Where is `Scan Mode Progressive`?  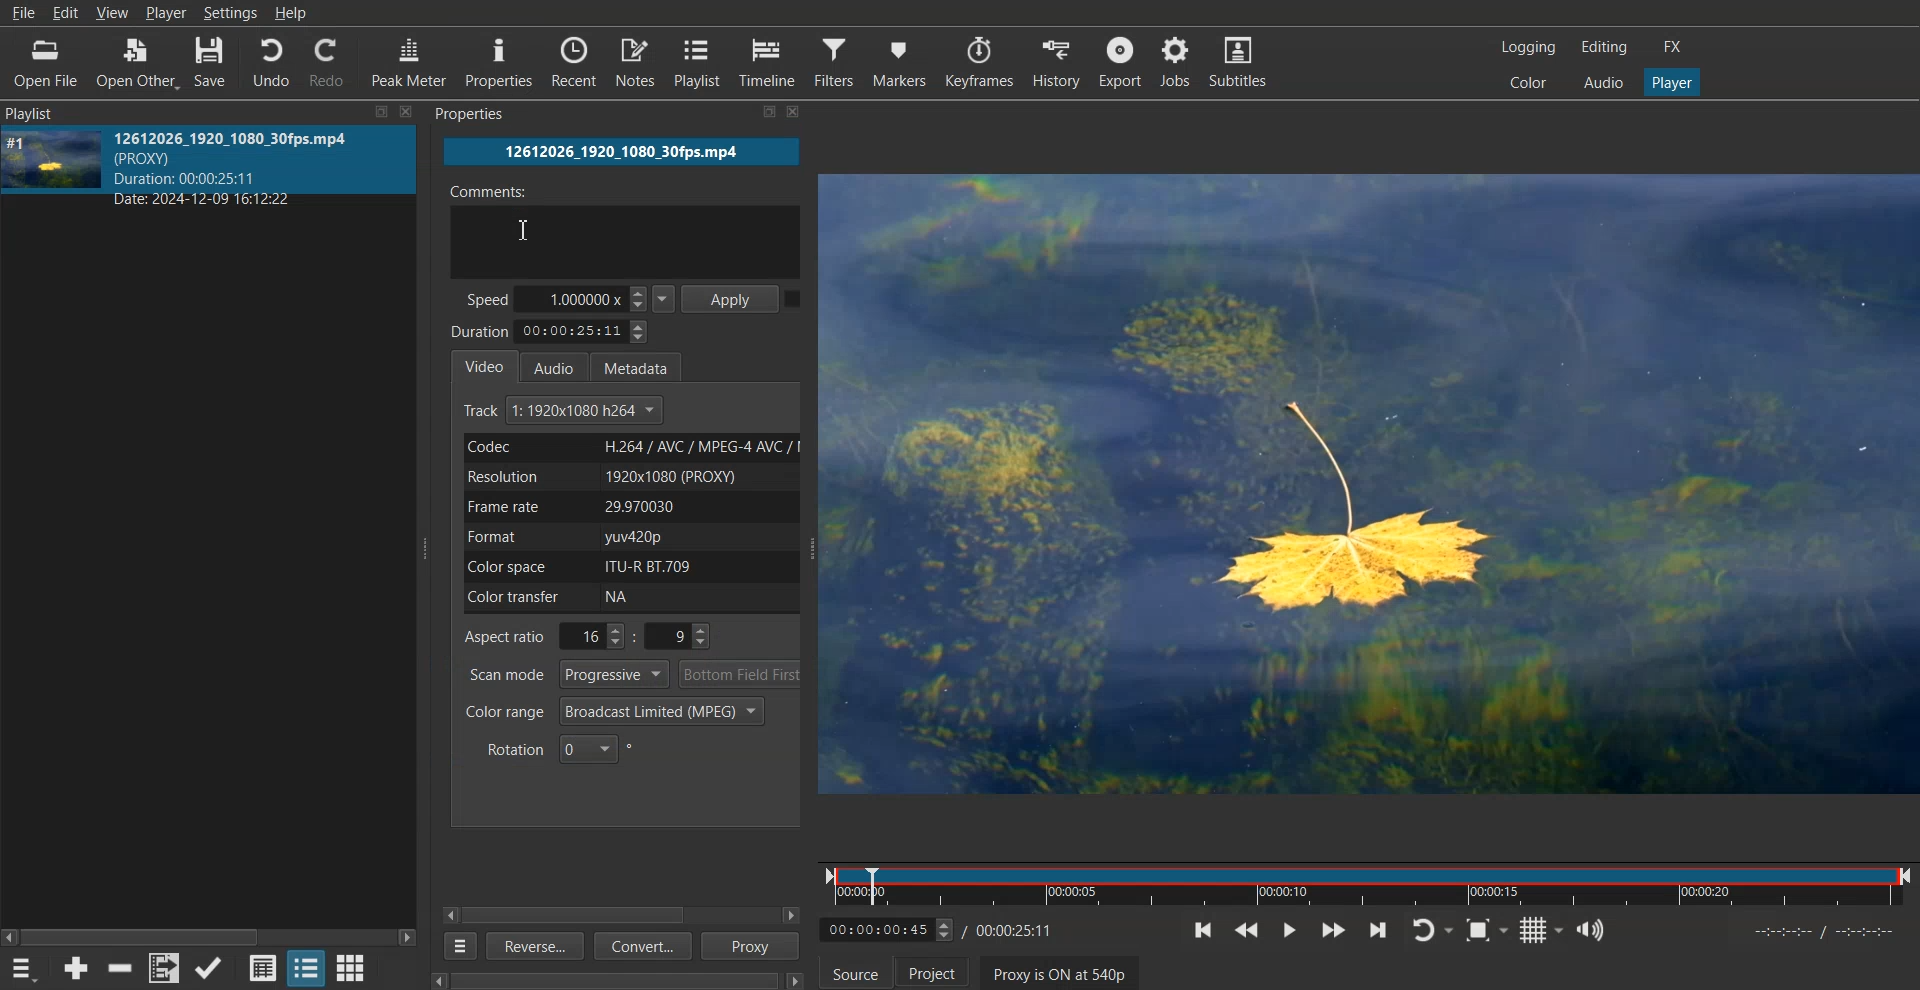 Scan Mode Progressive is located at coordinates (566, 674).